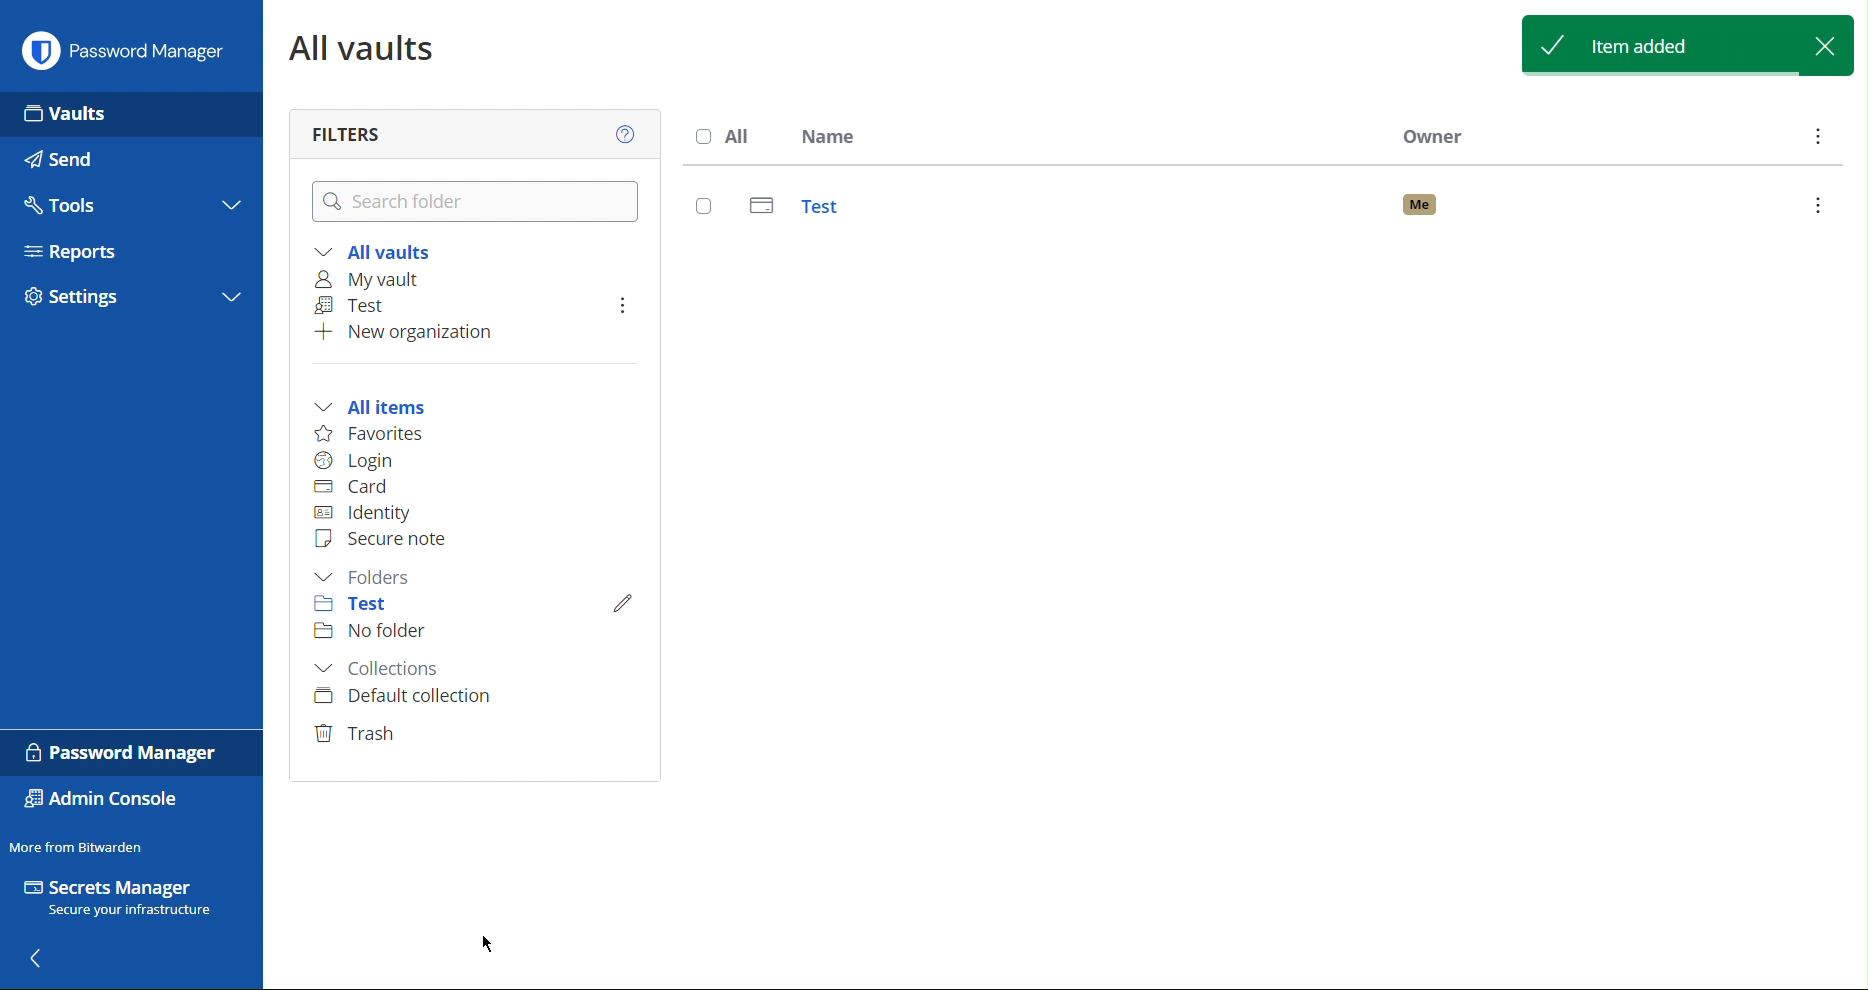 The height and width of the screenshot is (990, 1868). I want to click on New organization, so click(416, 332).